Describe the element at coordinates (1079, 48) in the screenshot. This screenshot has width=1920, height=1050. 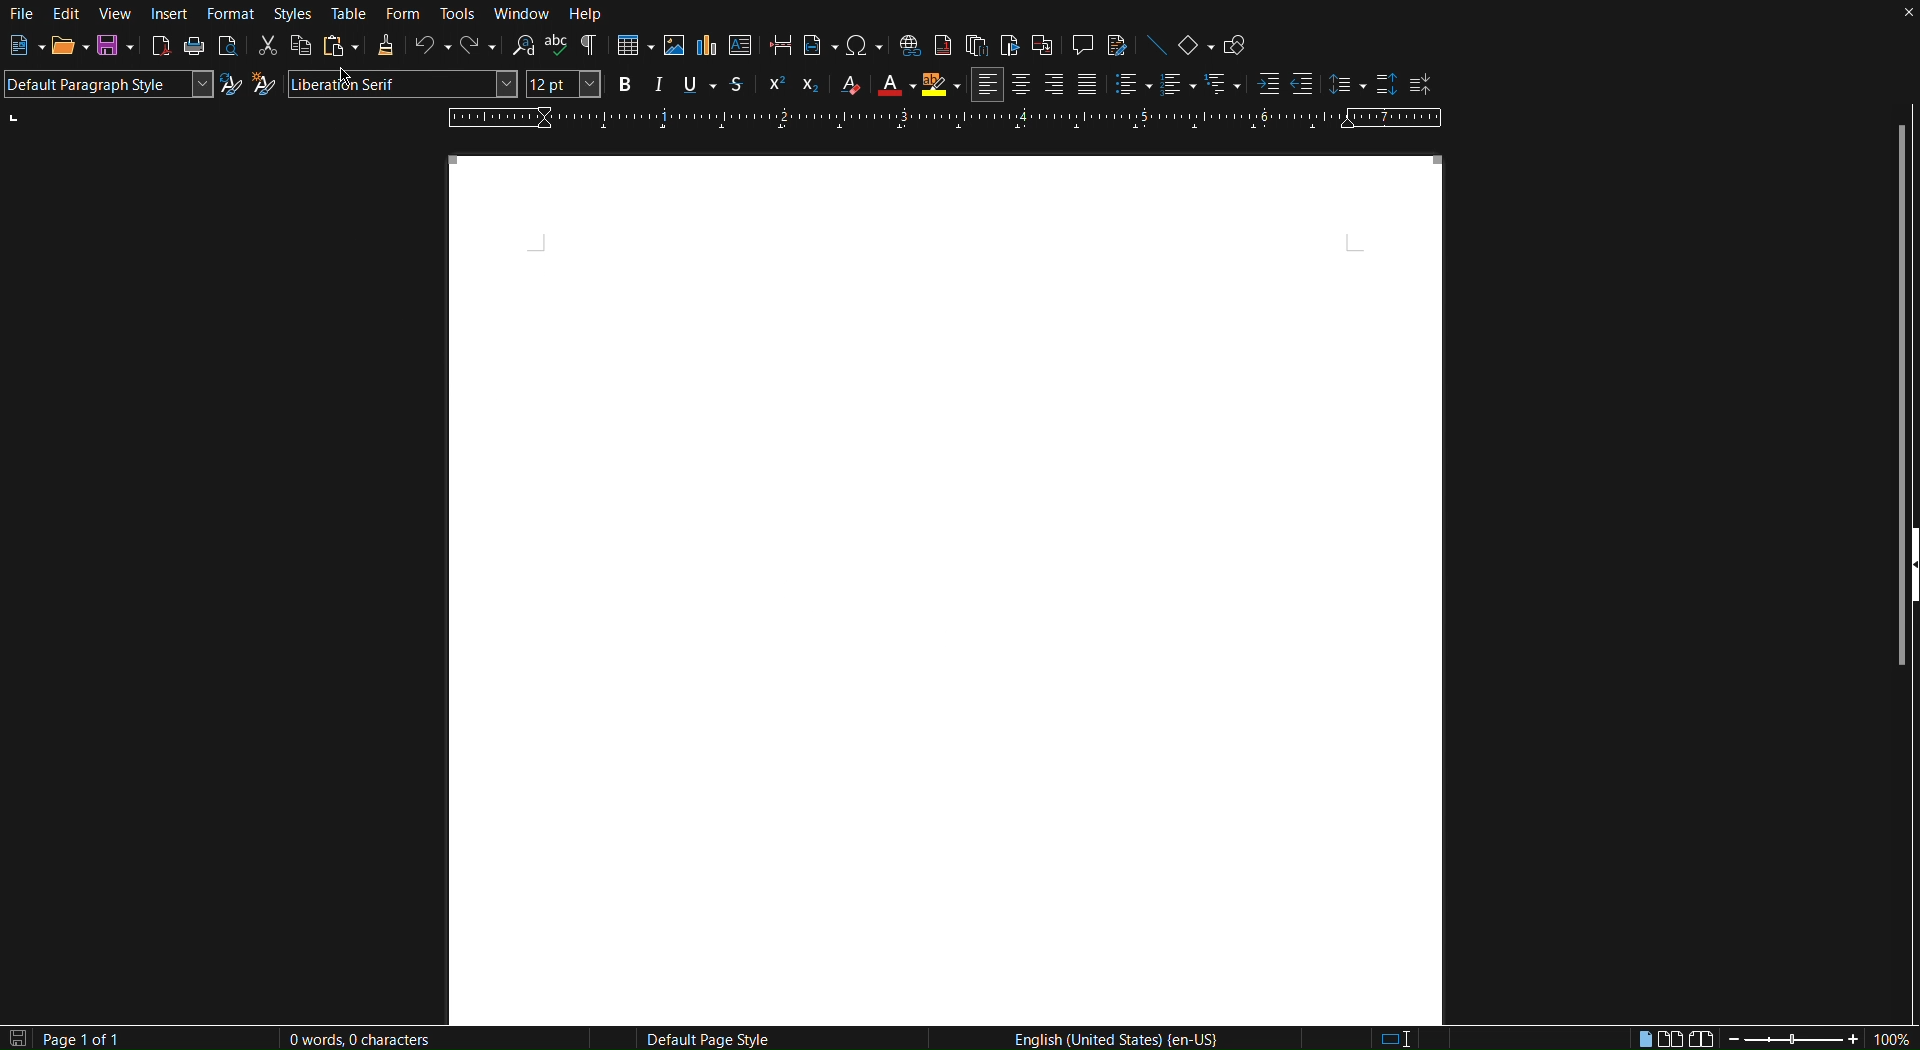
I see `Insert Comment` at that location.